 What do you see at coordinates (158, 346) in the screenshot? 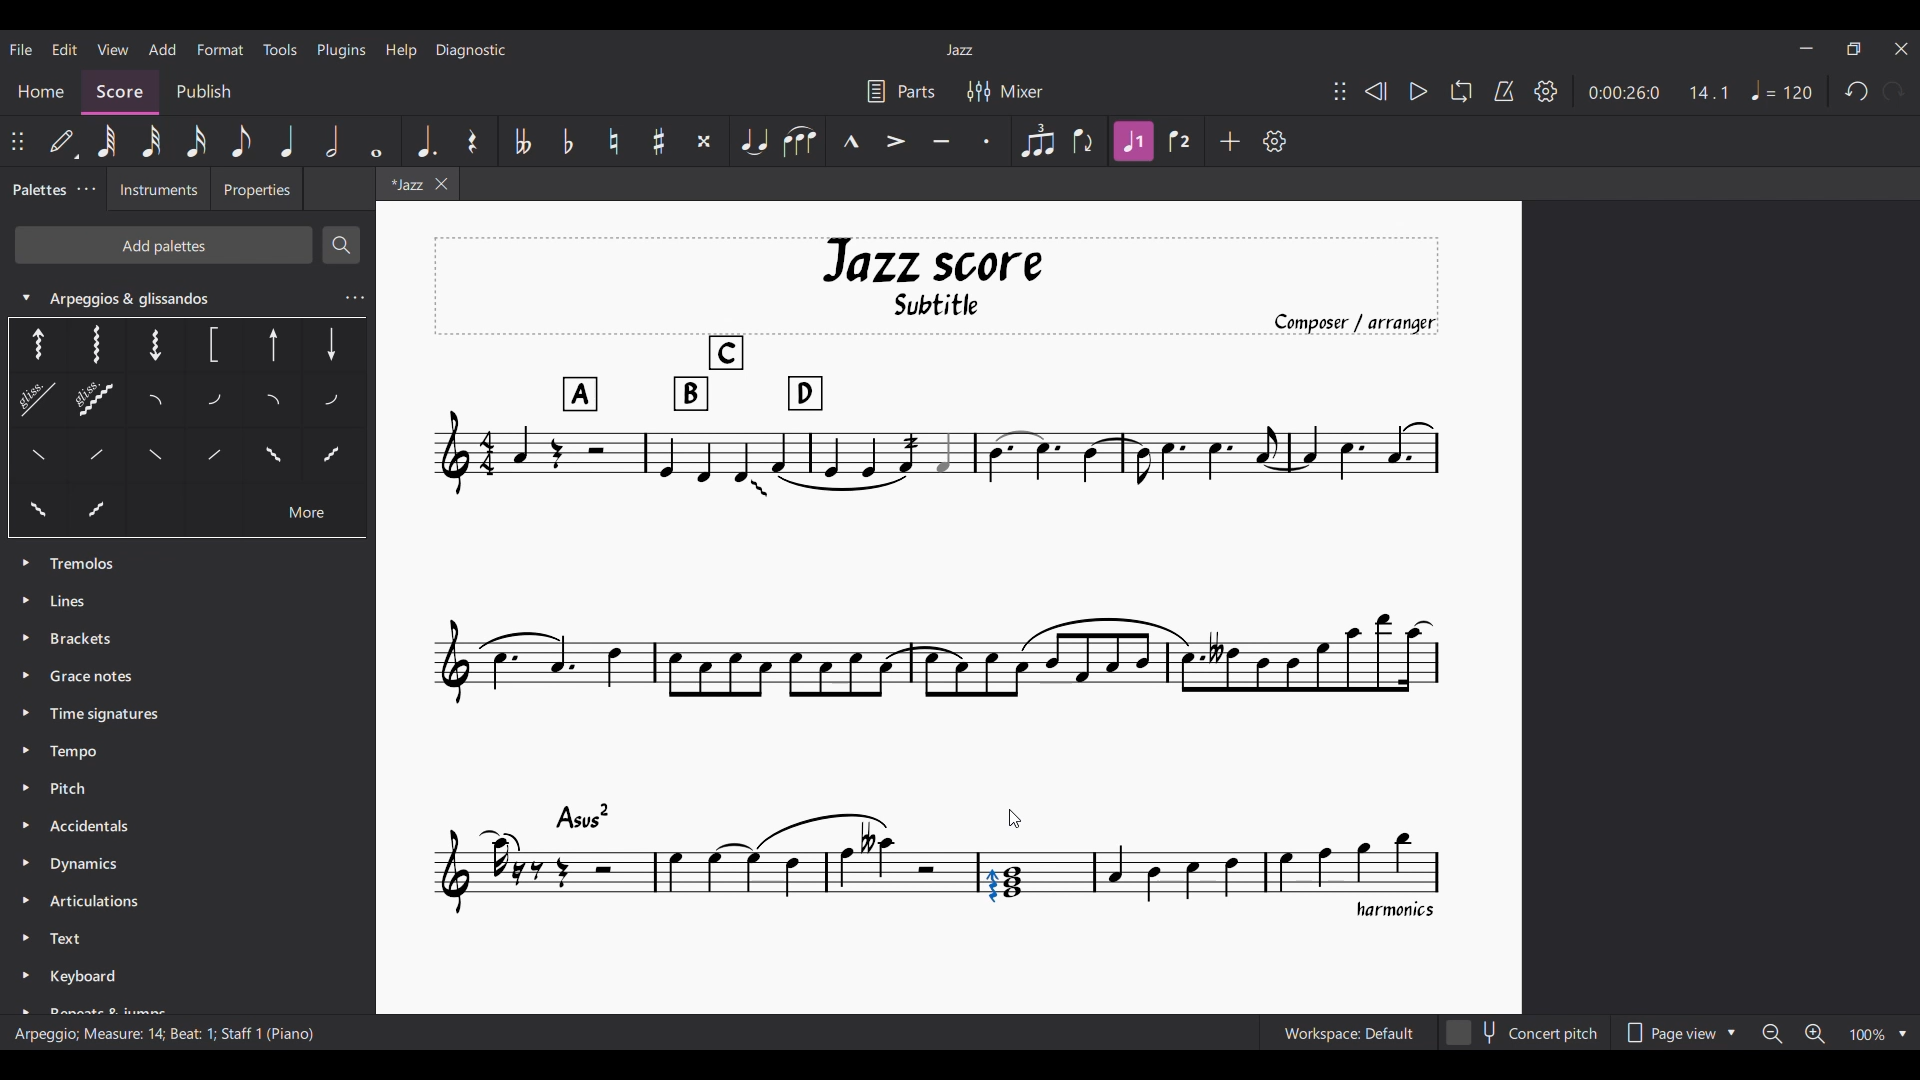
I see `` at bounding box center [158, 346].